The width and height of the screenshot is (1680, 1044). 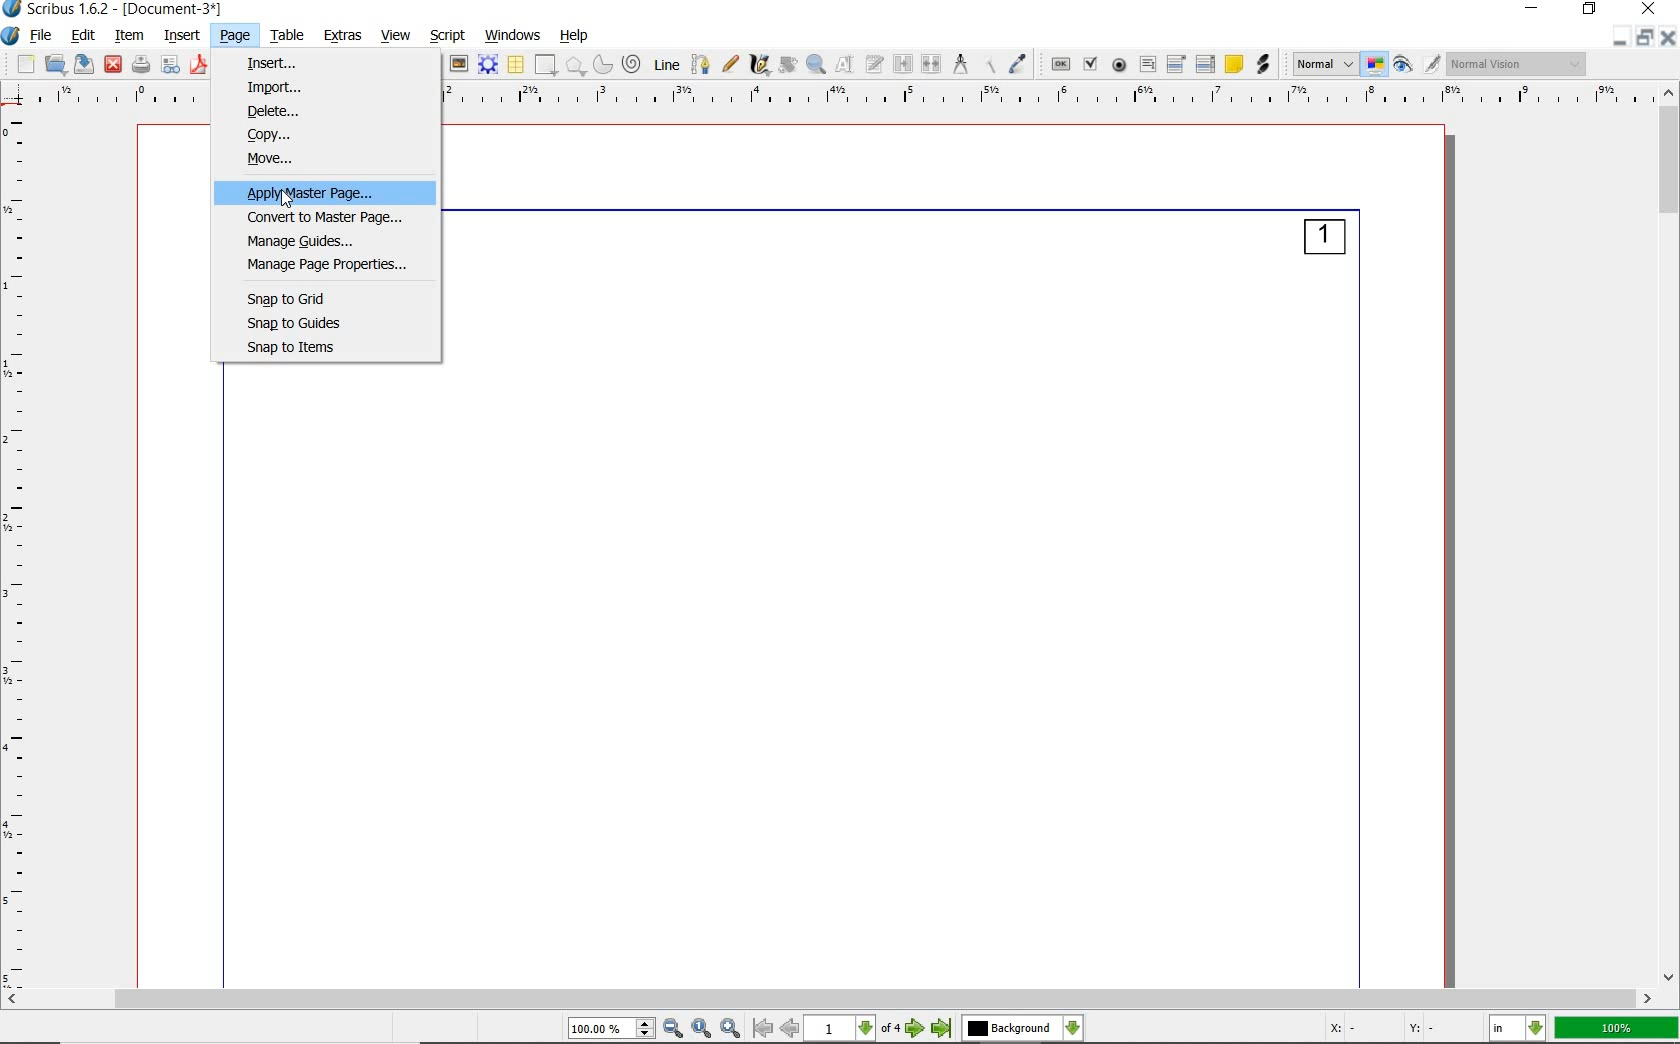 What do you see at coordinates (1177, 65) in the screenshot?
I see `pdf combo box` at bounding box center [1177, 65].